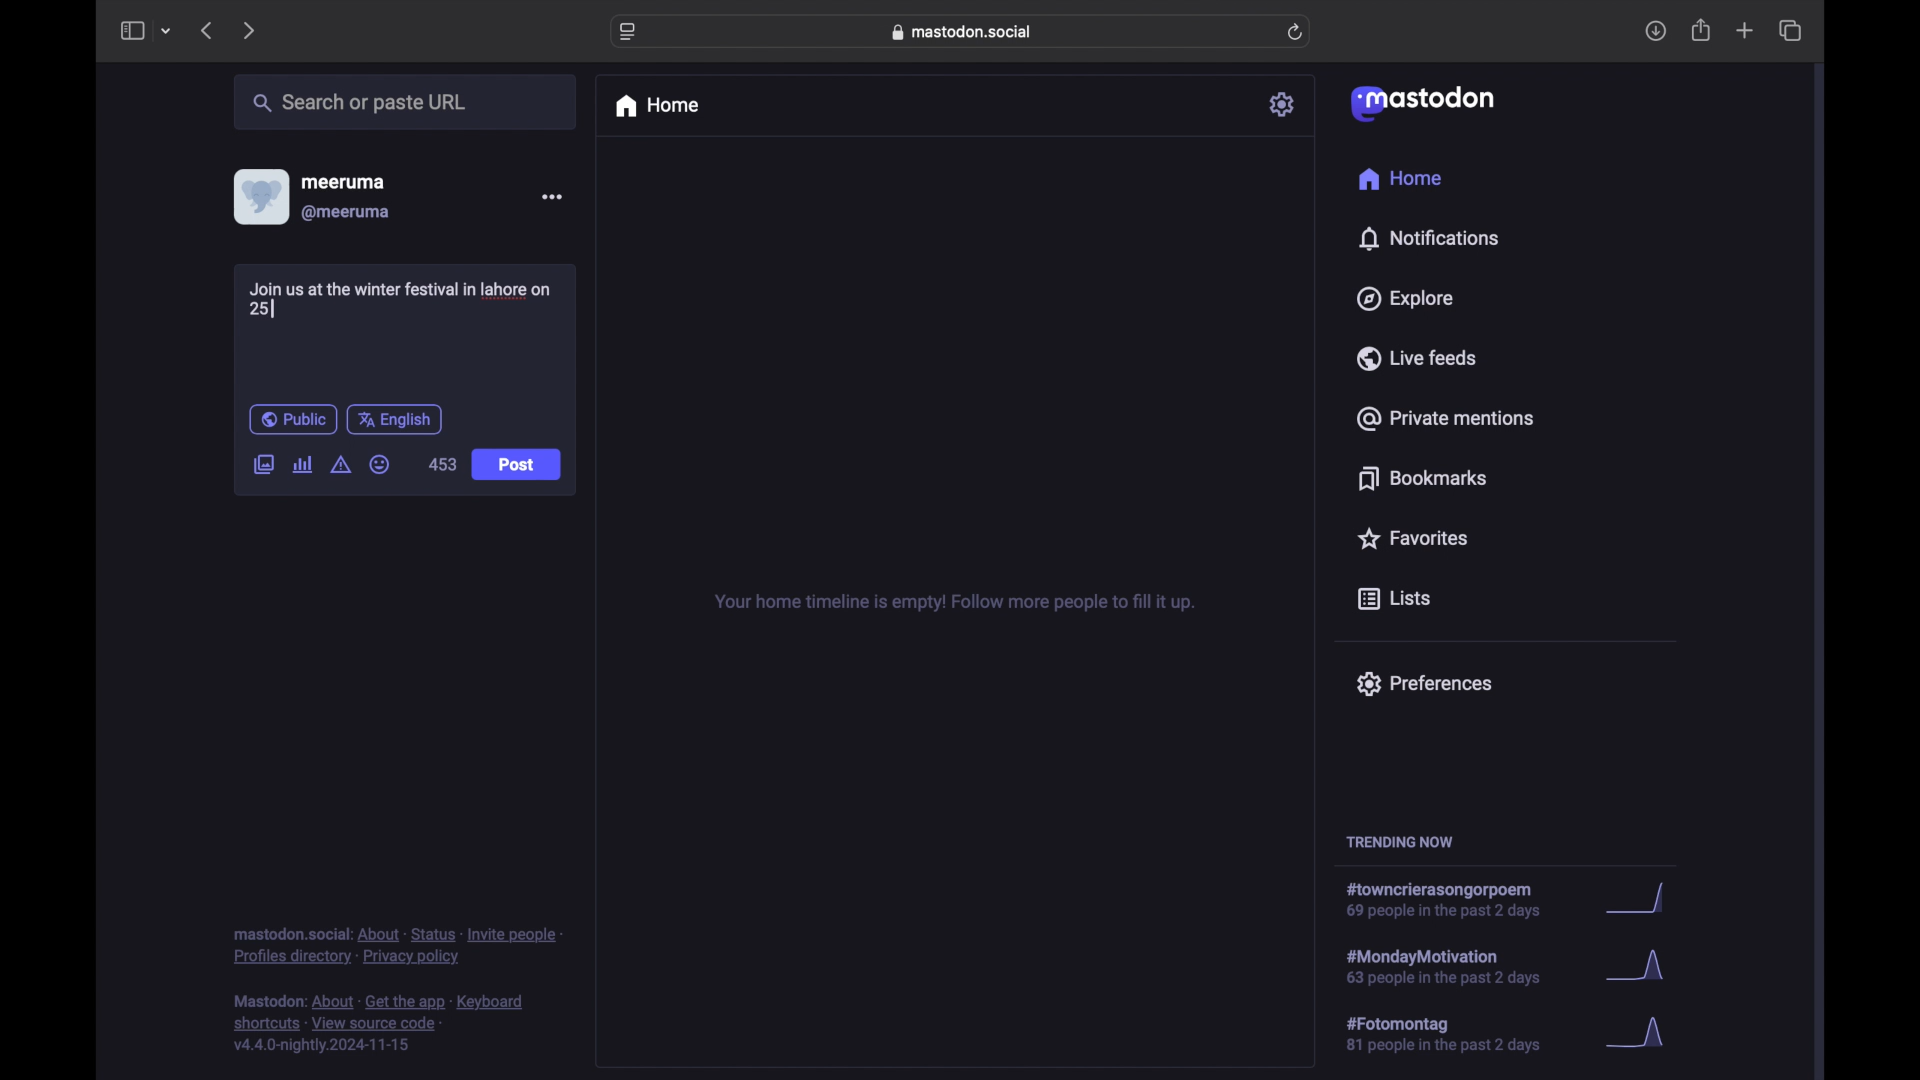  I want to click on tab group picker, so click(166, 32).